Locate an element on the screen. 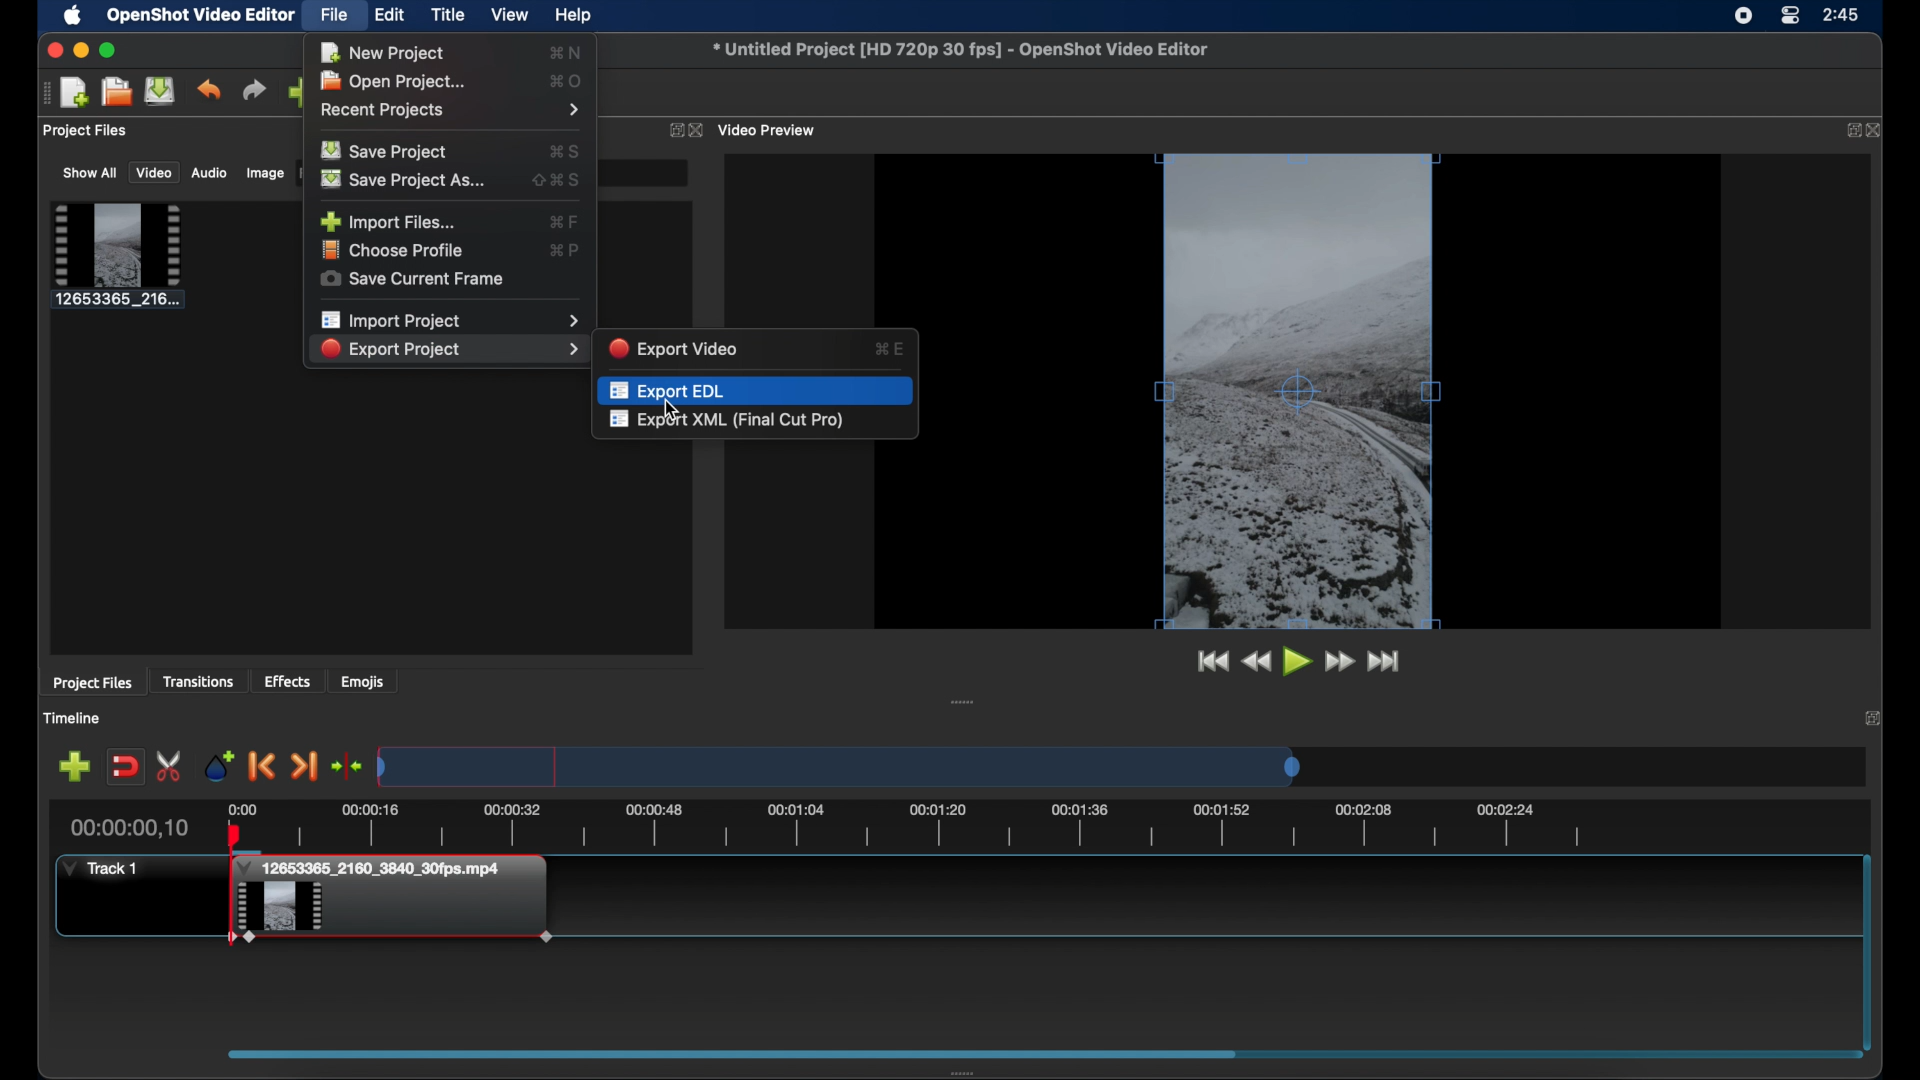  clip is located at coordinates (392, 915).